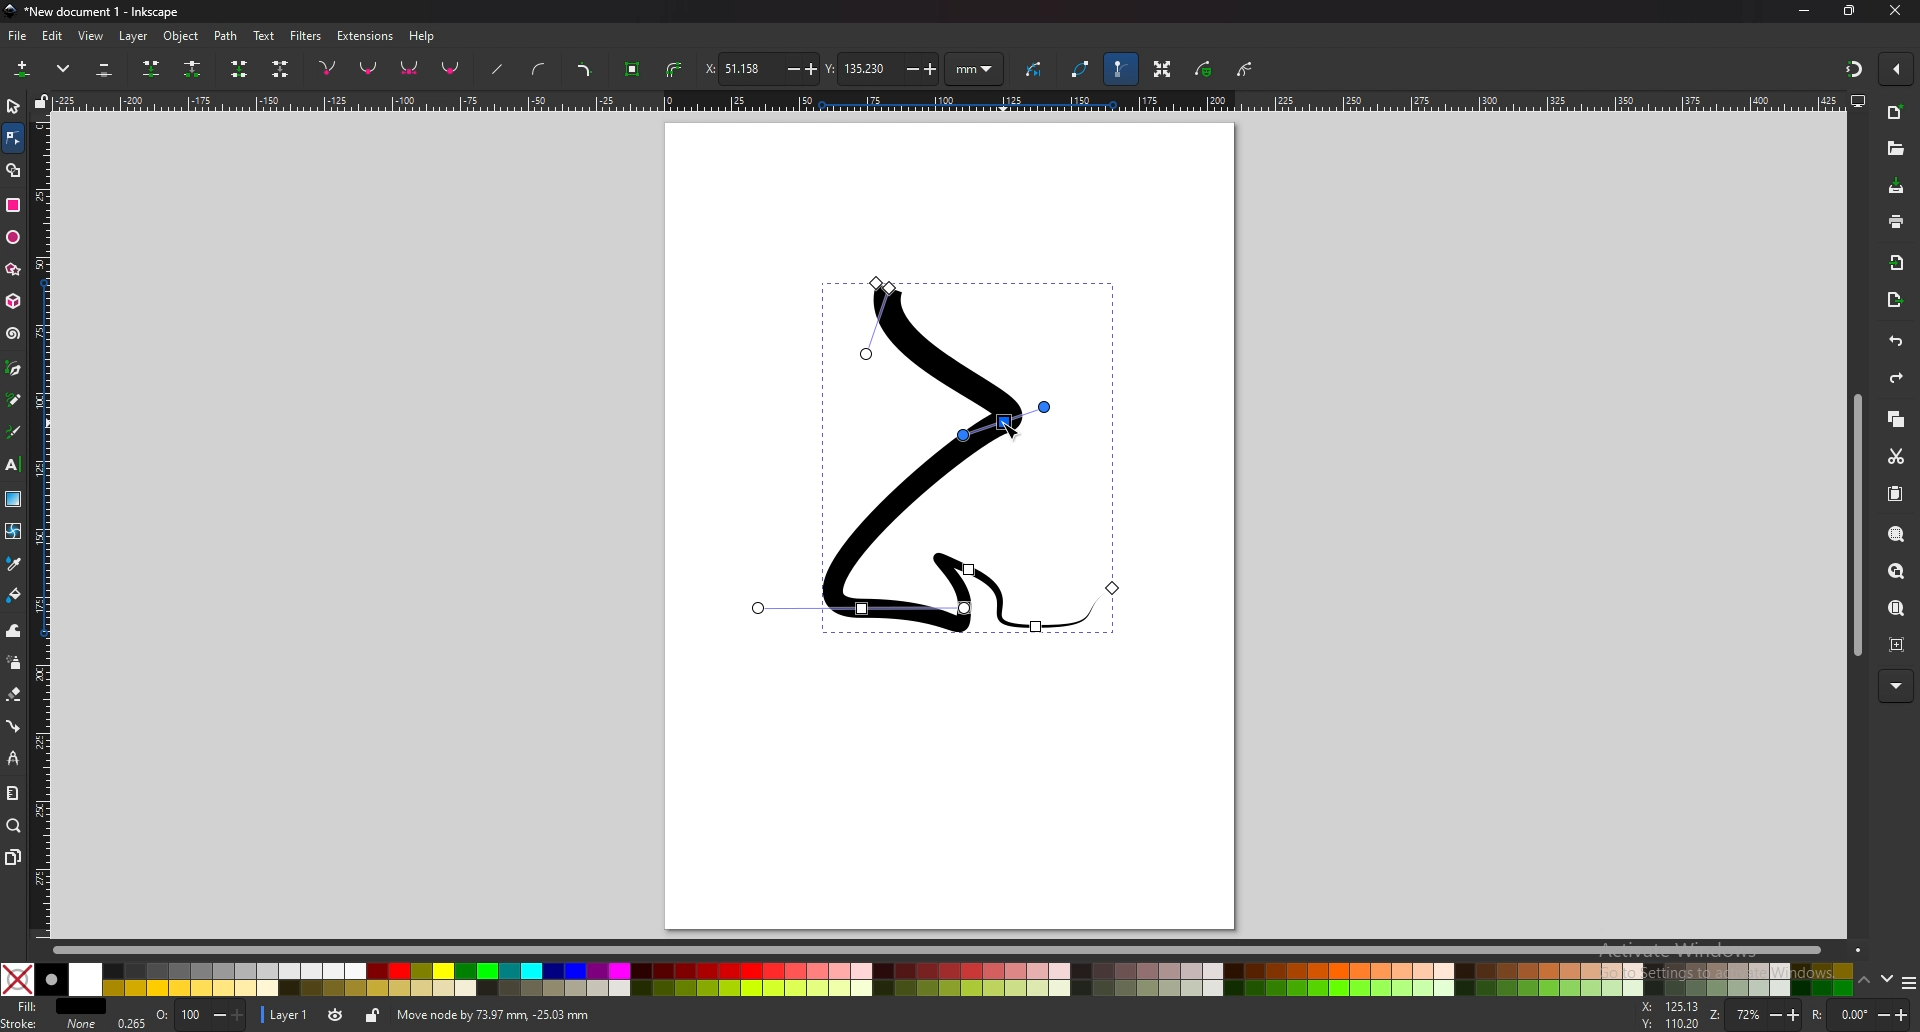 The image size is (1920, 1032). Describe the element at coordinates (13, 301) in the screenshot. I see `3d box` at that location.